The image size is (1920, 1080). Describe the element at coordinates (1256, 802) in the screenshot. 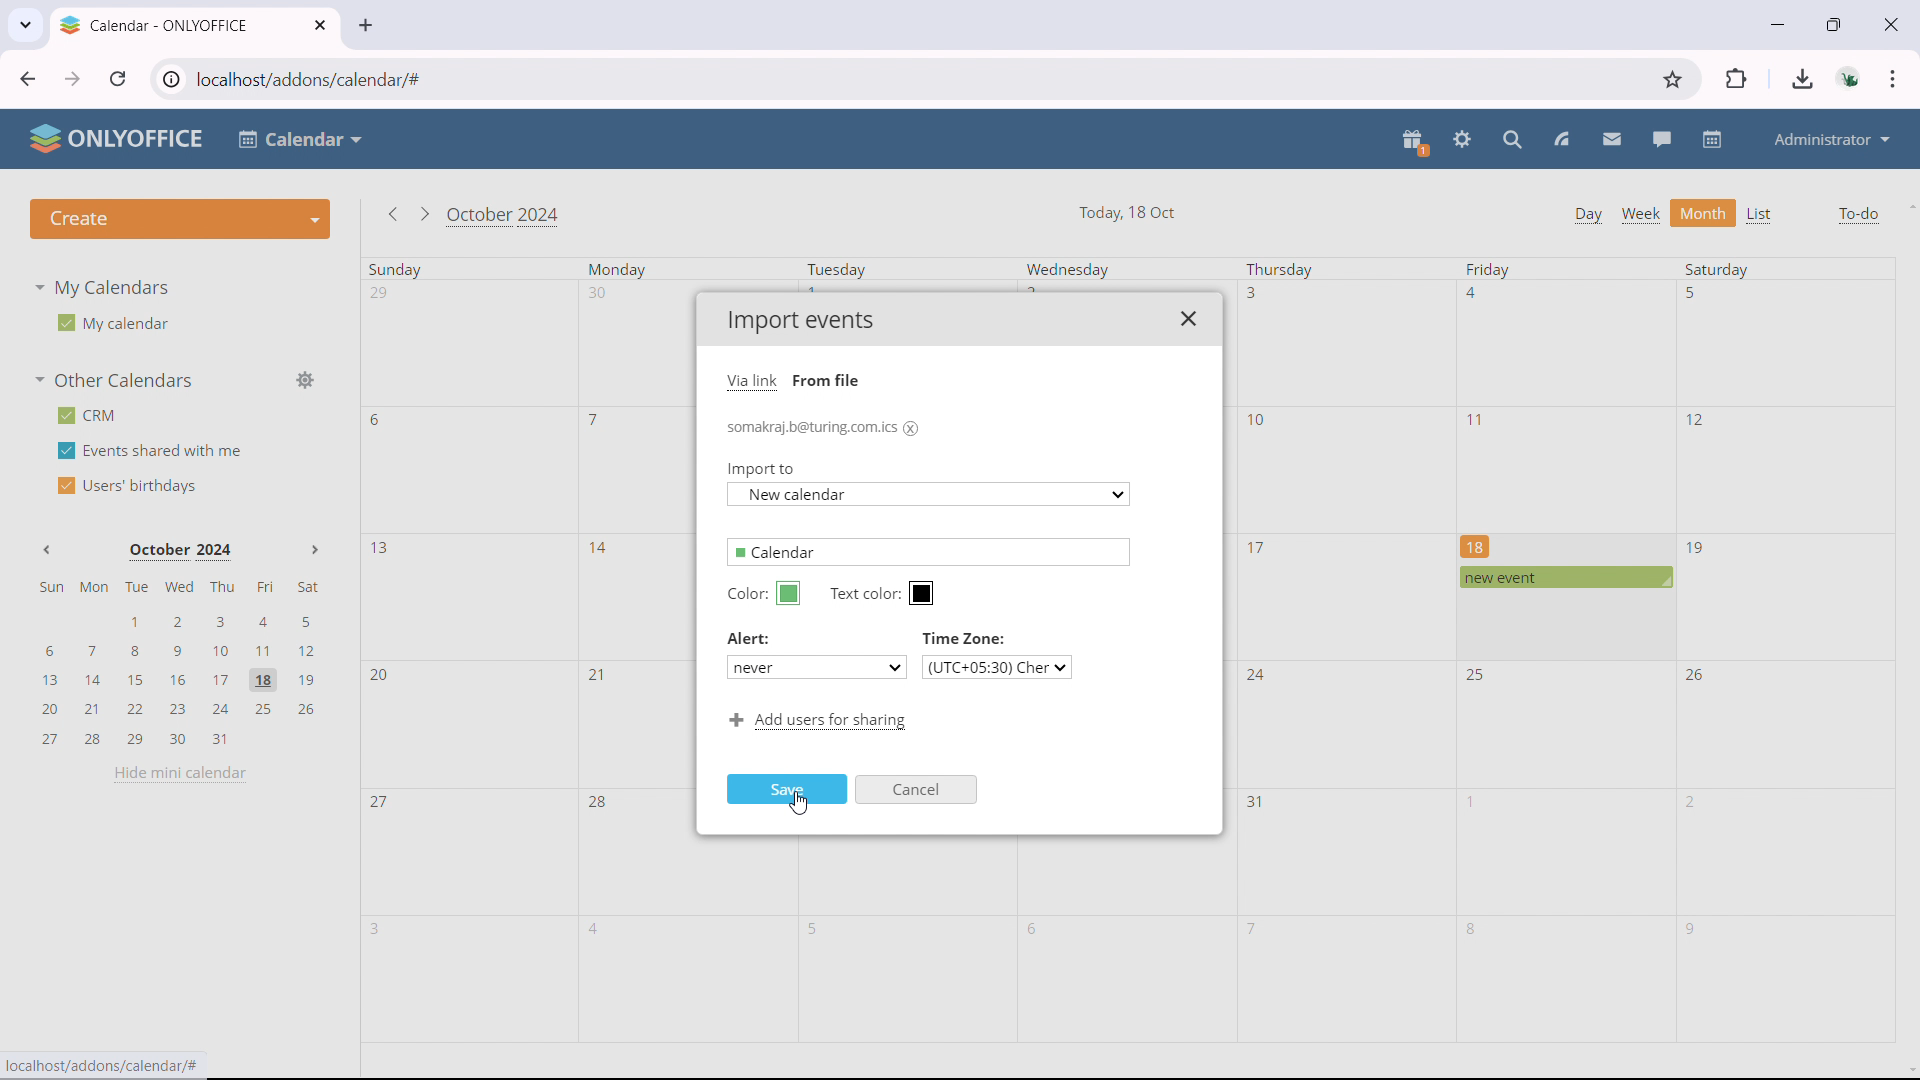

I see `31` at that location.